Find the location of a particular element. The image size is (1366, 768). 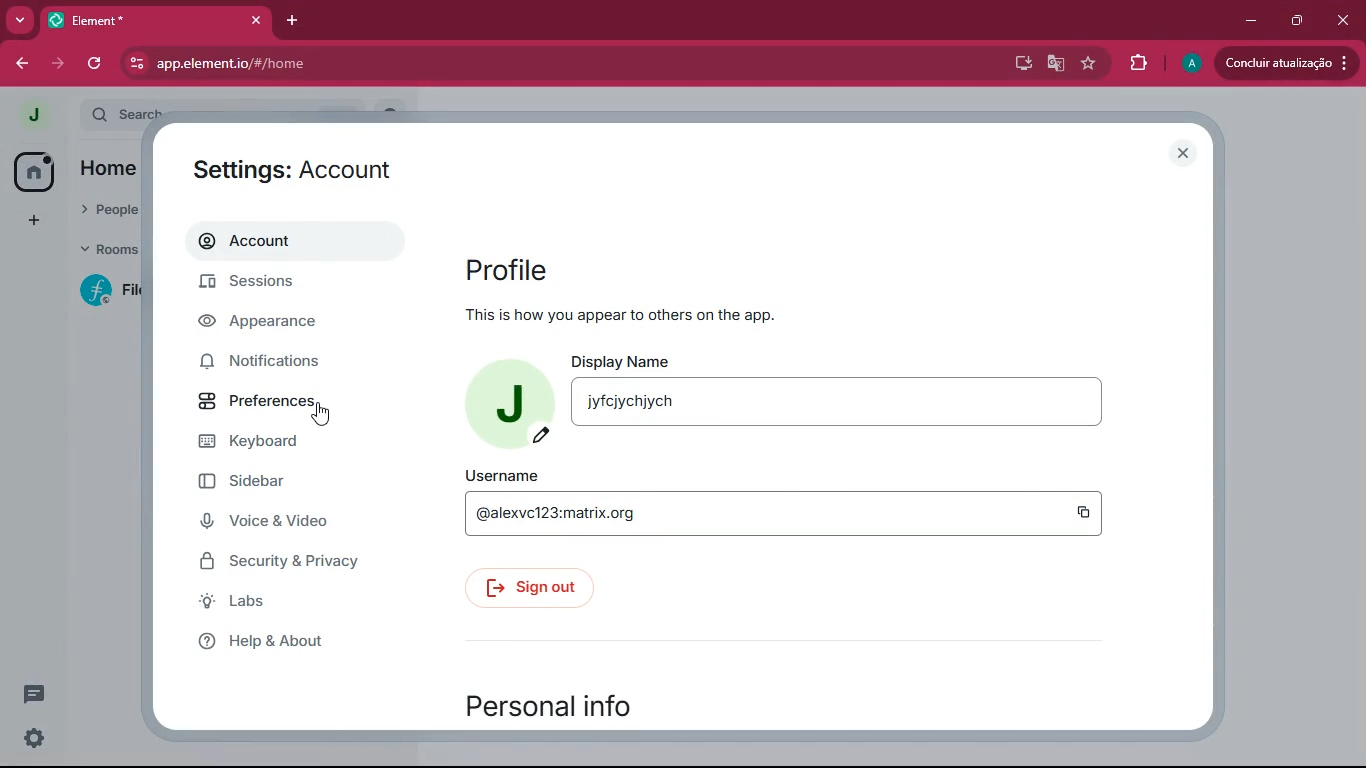

conduir atualizacao is located at coordinates (1283, 64).